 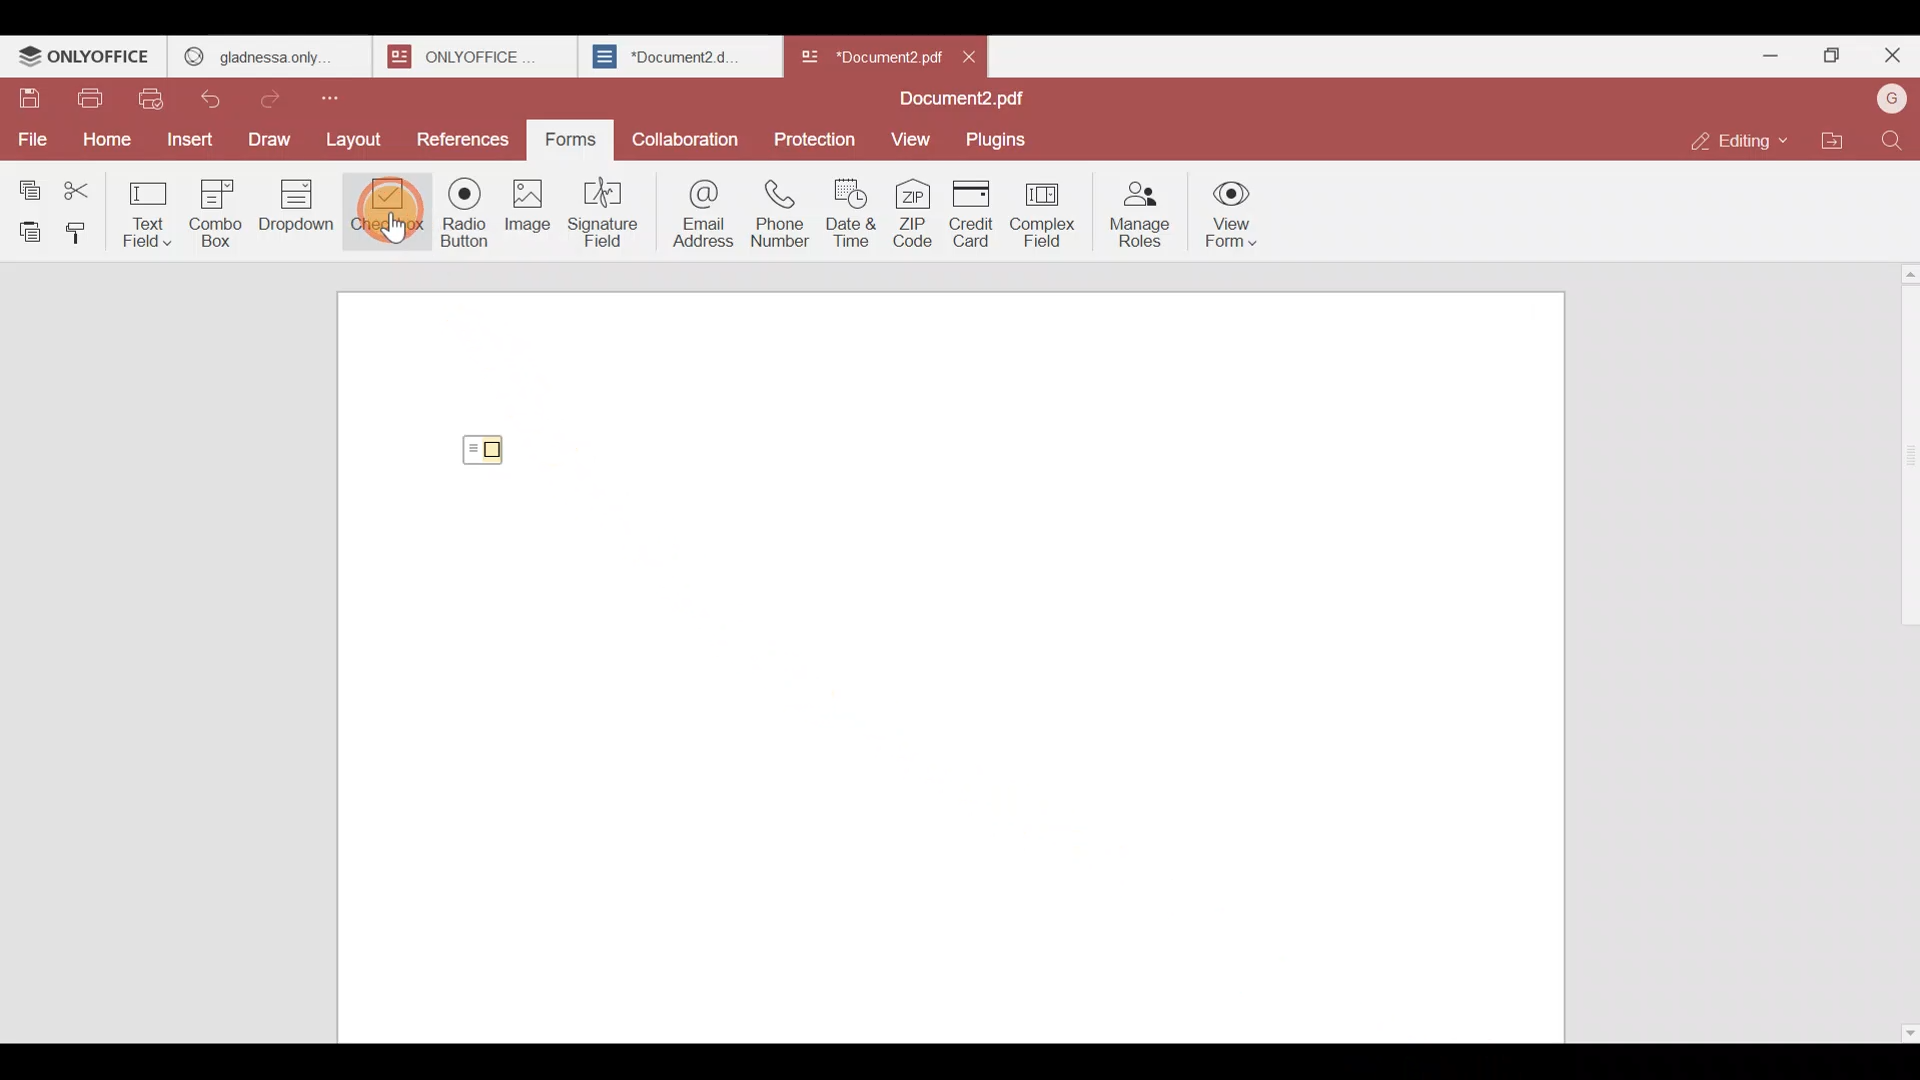 I want to click on Maximize, so click(x=1828, y=54).